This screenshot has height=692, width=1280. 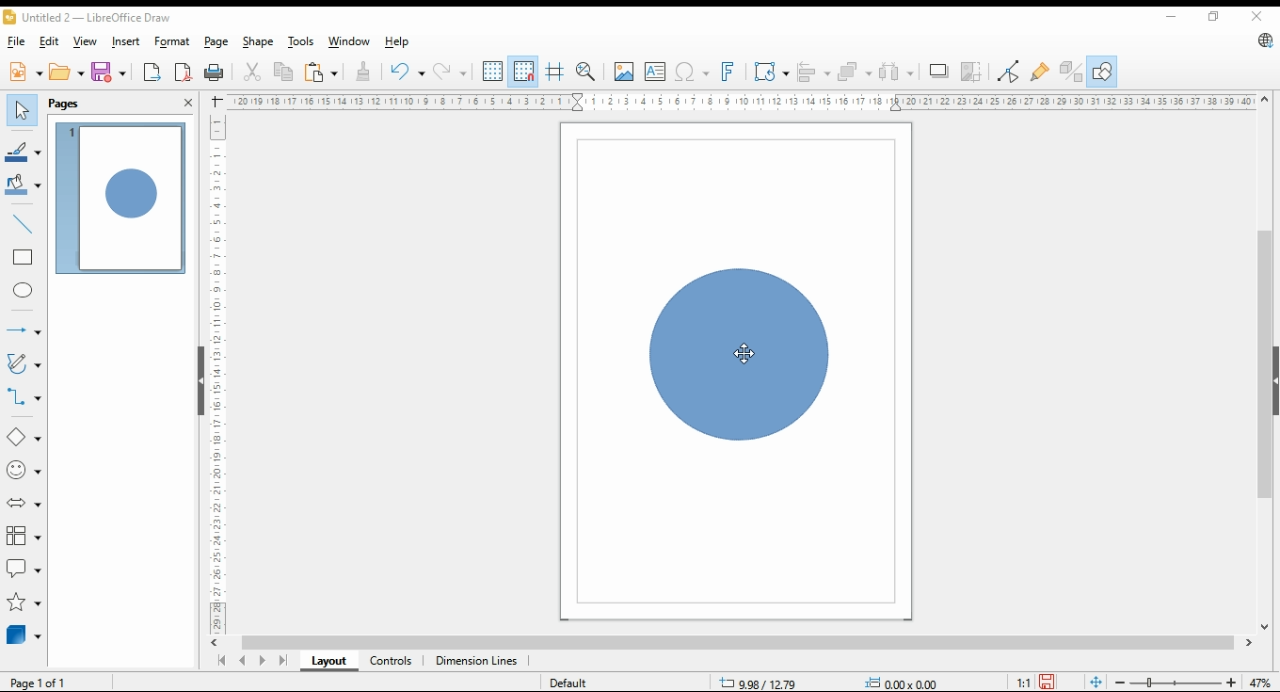 I want to click on transformations, so click(x=771, y=71).